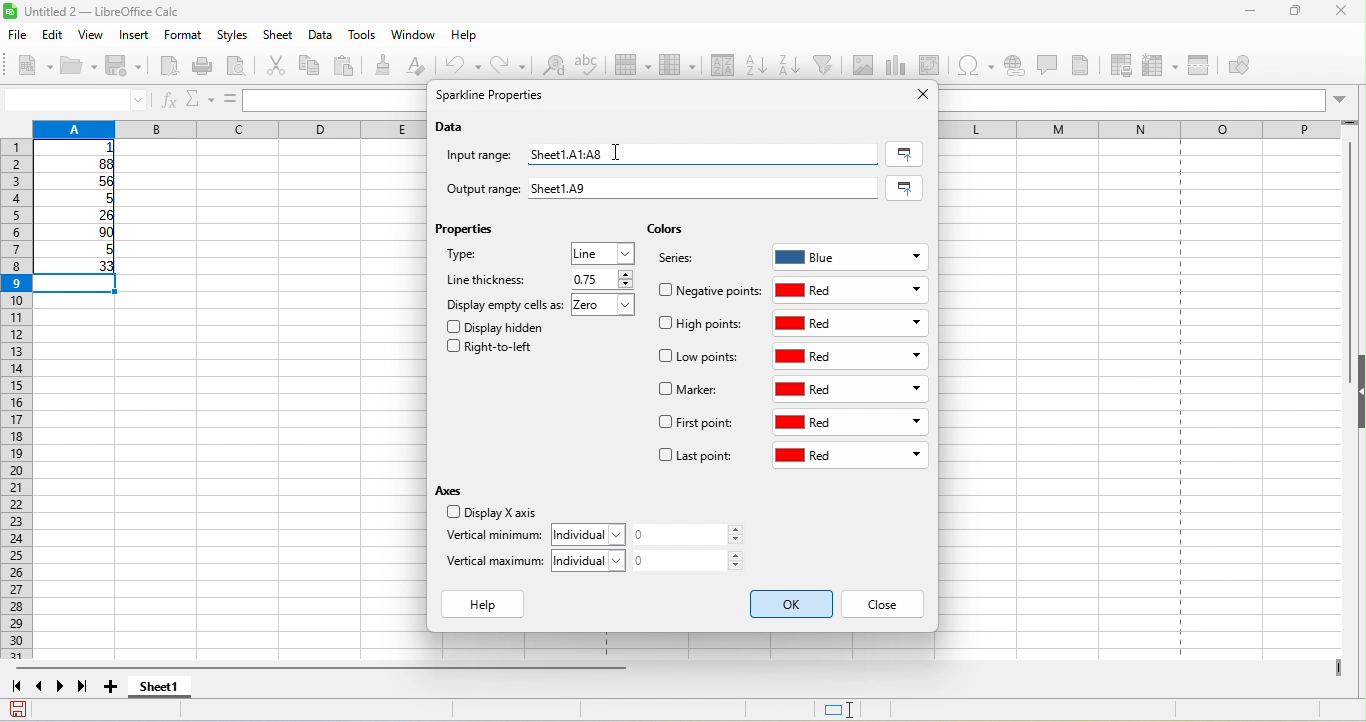 The height and width of the screenshot is (722, 1366). What do you see at coordinates (908, 188) in the screenshot?
I see `selected range` at bounding box center [908, 188].